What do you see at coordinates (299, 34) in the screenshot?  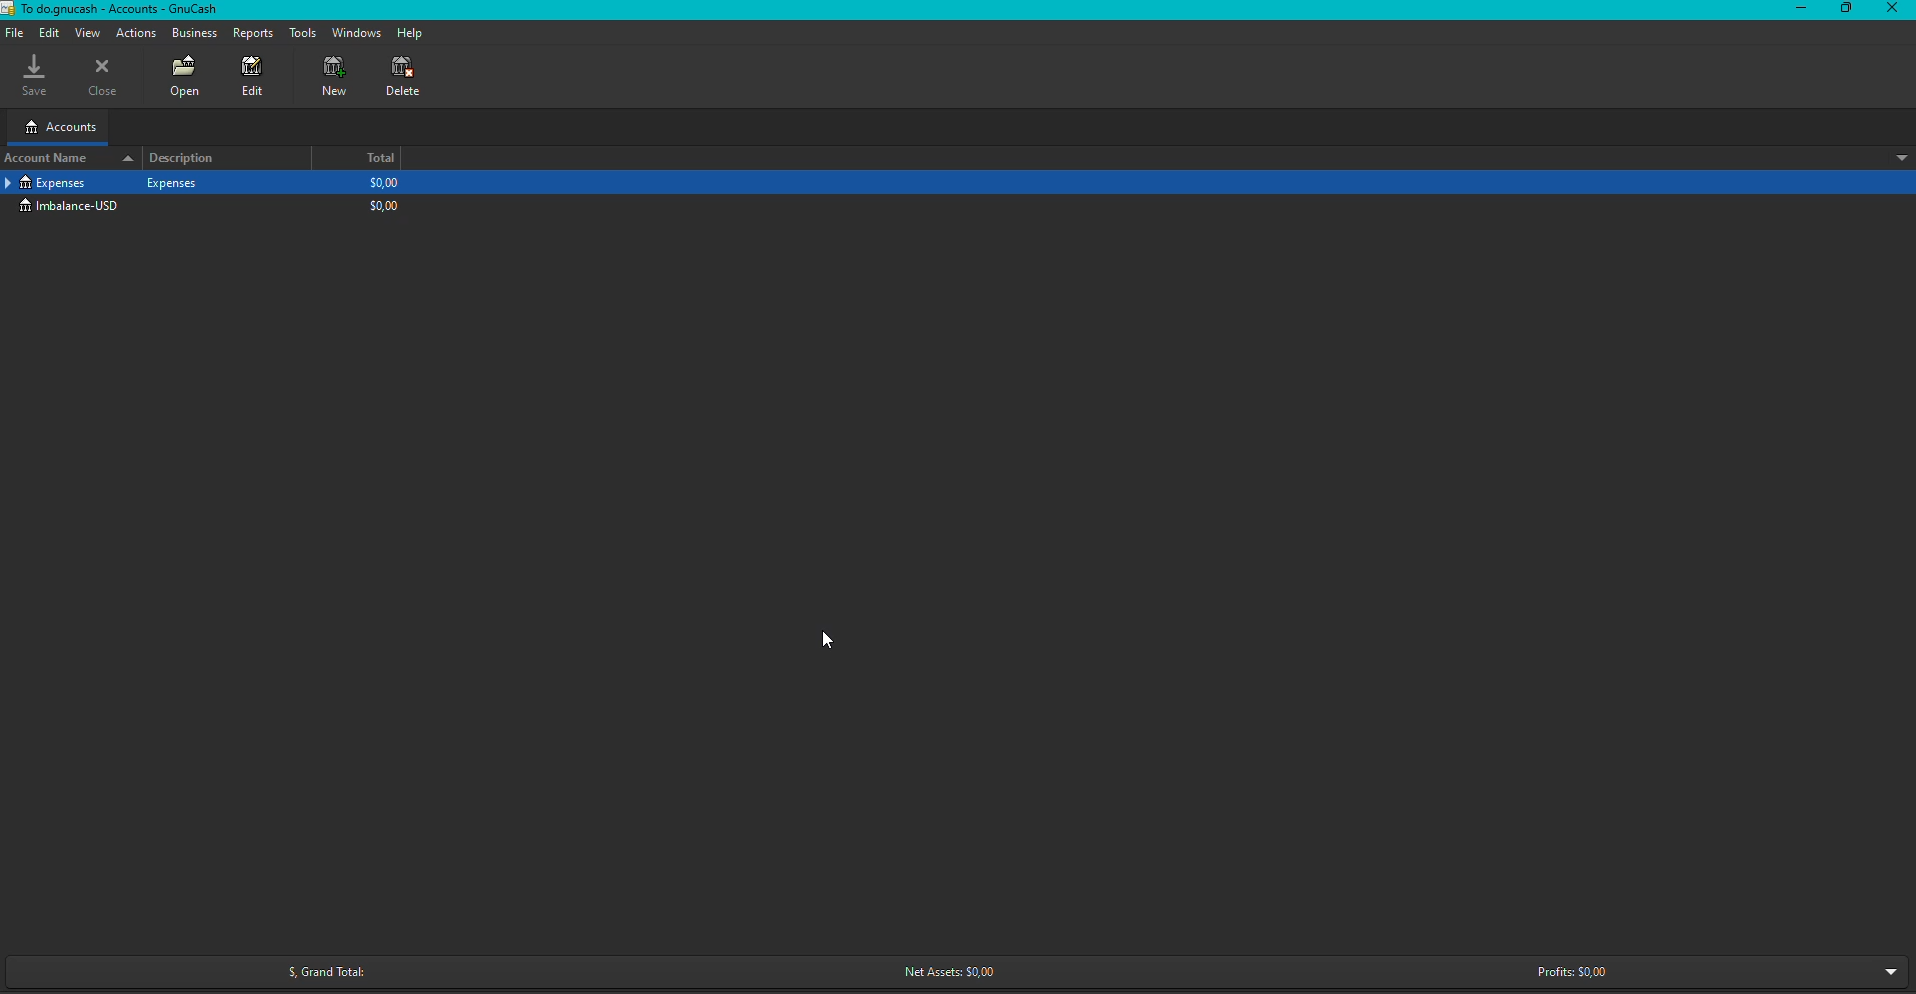 I see `Tools` at bounding box center [299, 34].